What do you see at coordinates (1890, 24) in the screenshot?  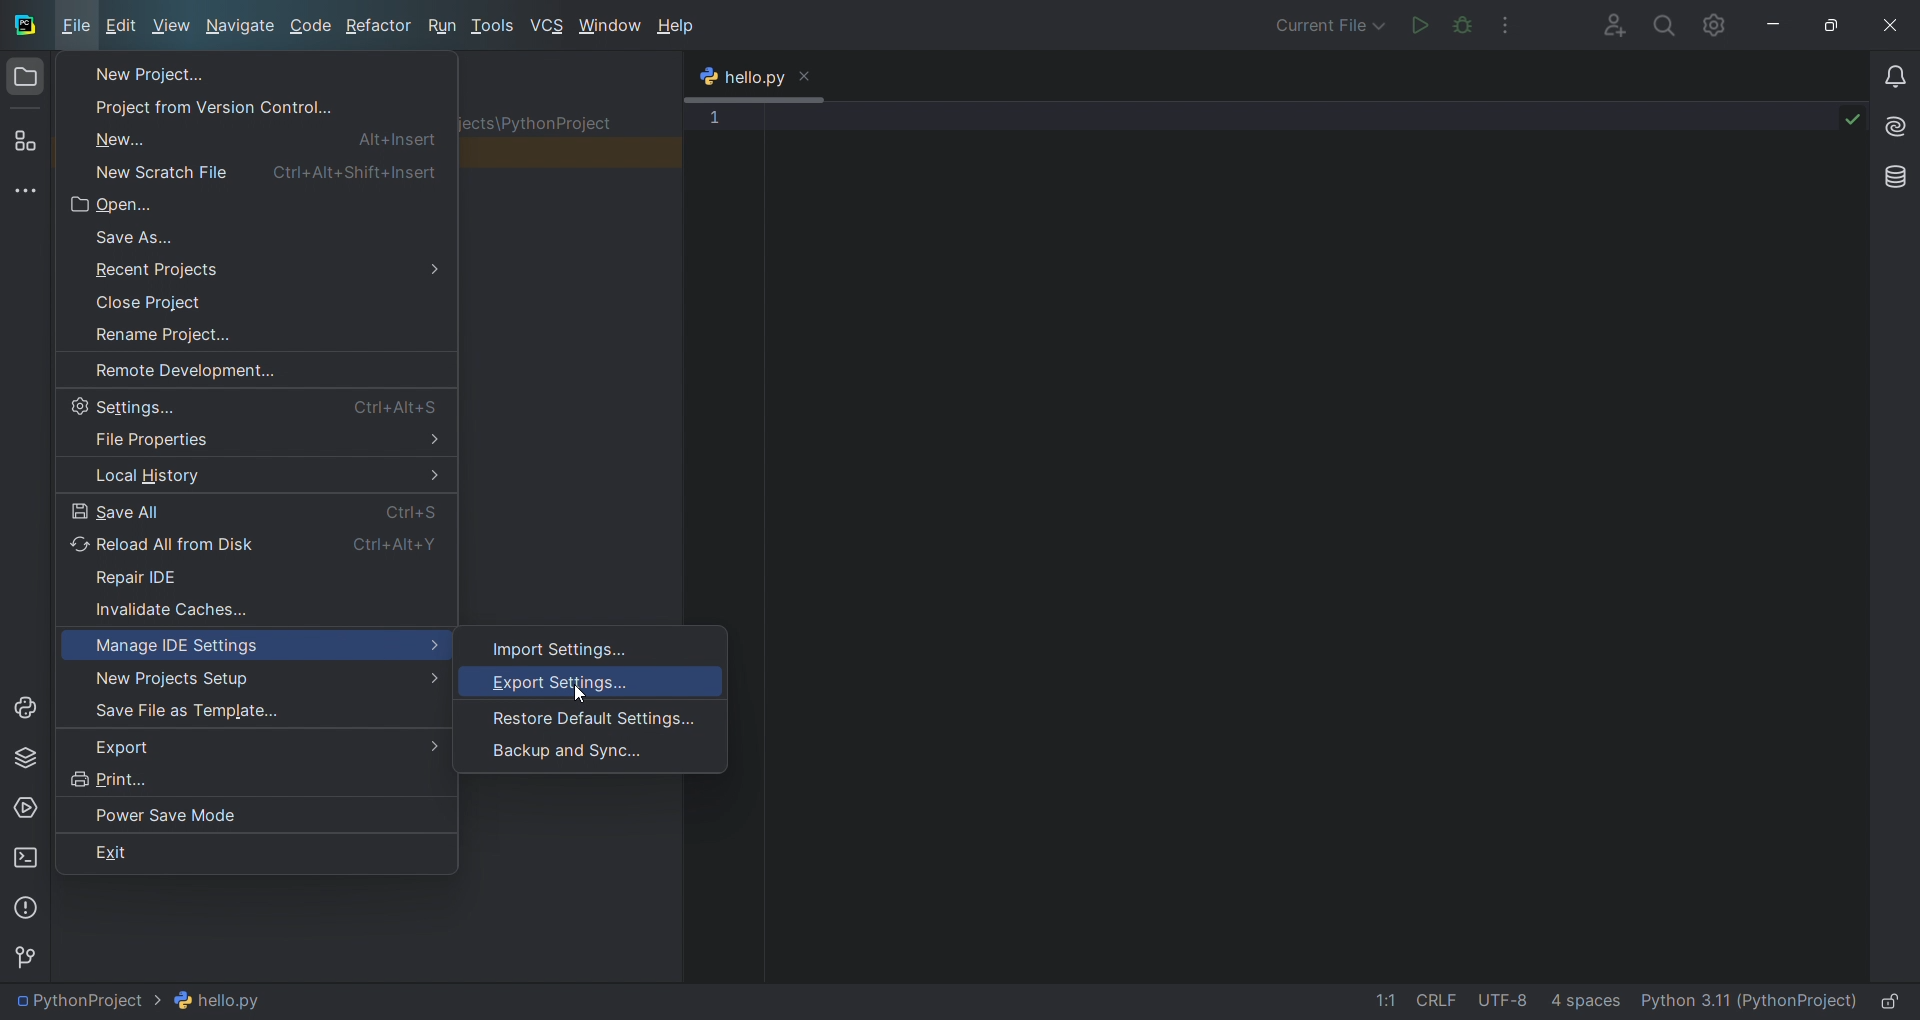 I see `close` at bounding box center [1890, 24].